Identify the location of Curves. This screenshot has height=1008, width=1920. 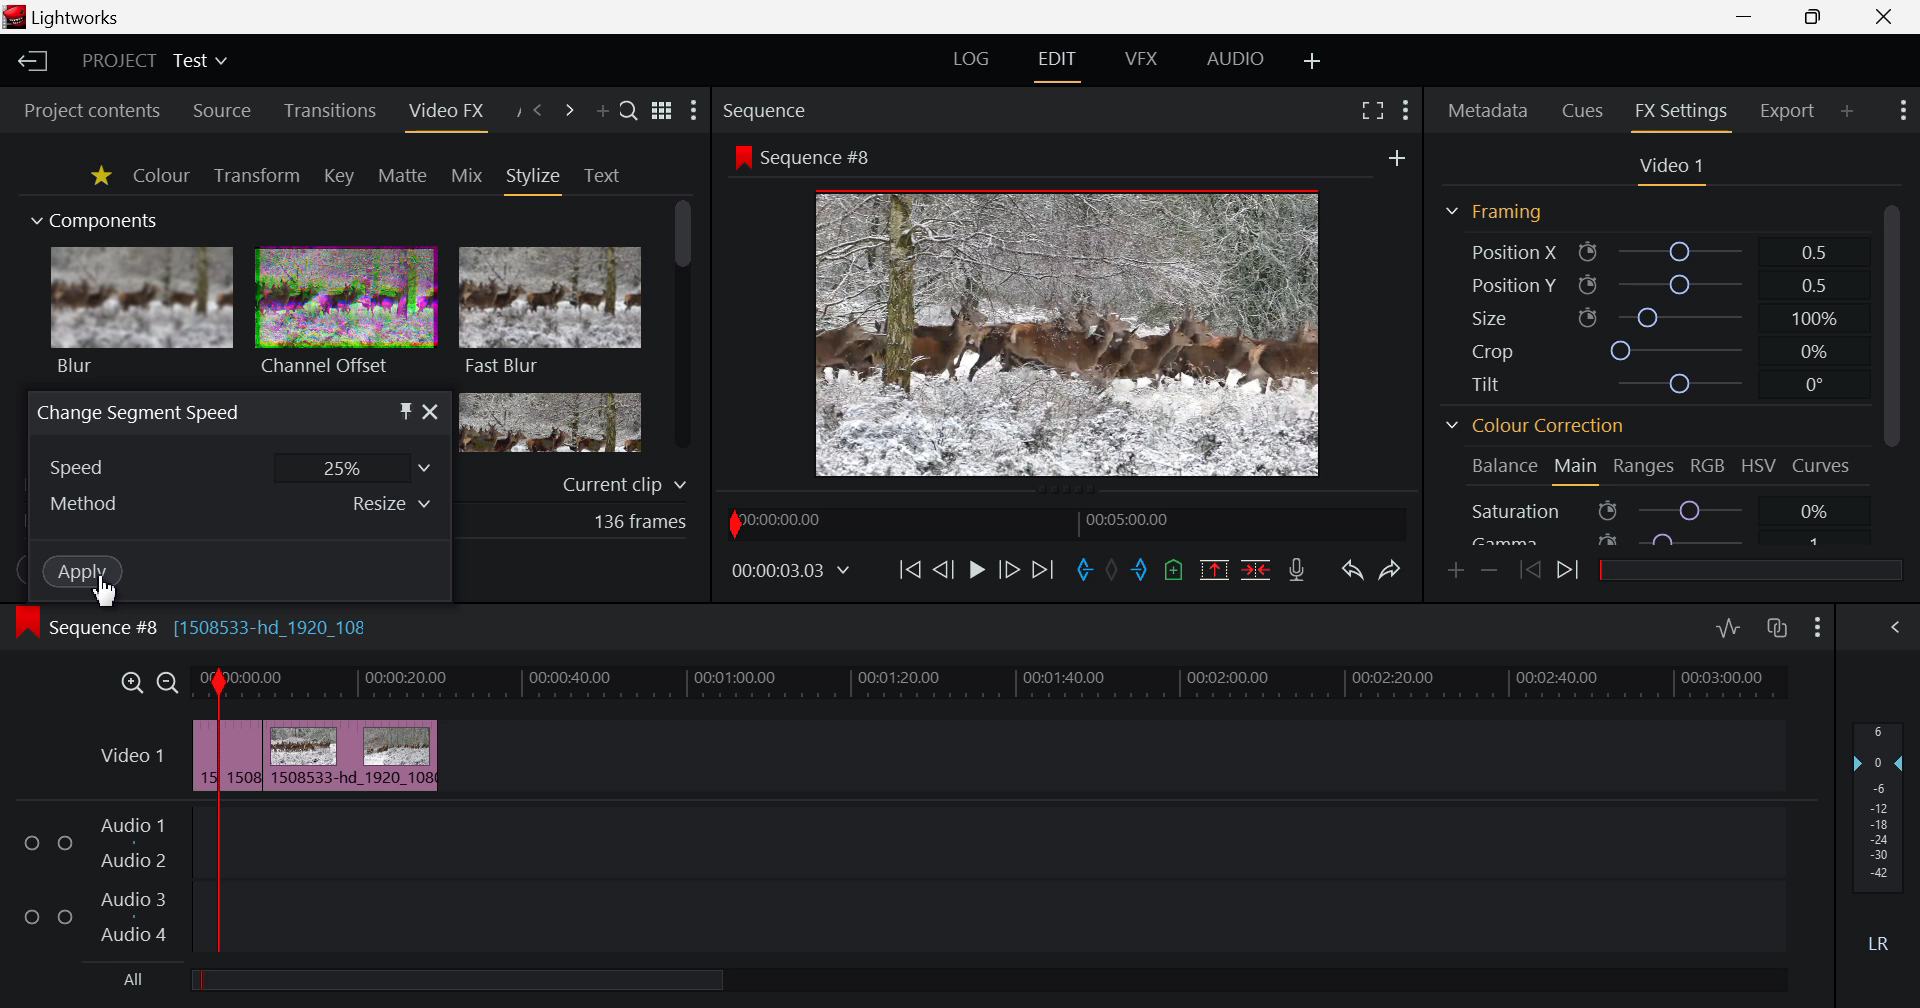
(1823, 465).